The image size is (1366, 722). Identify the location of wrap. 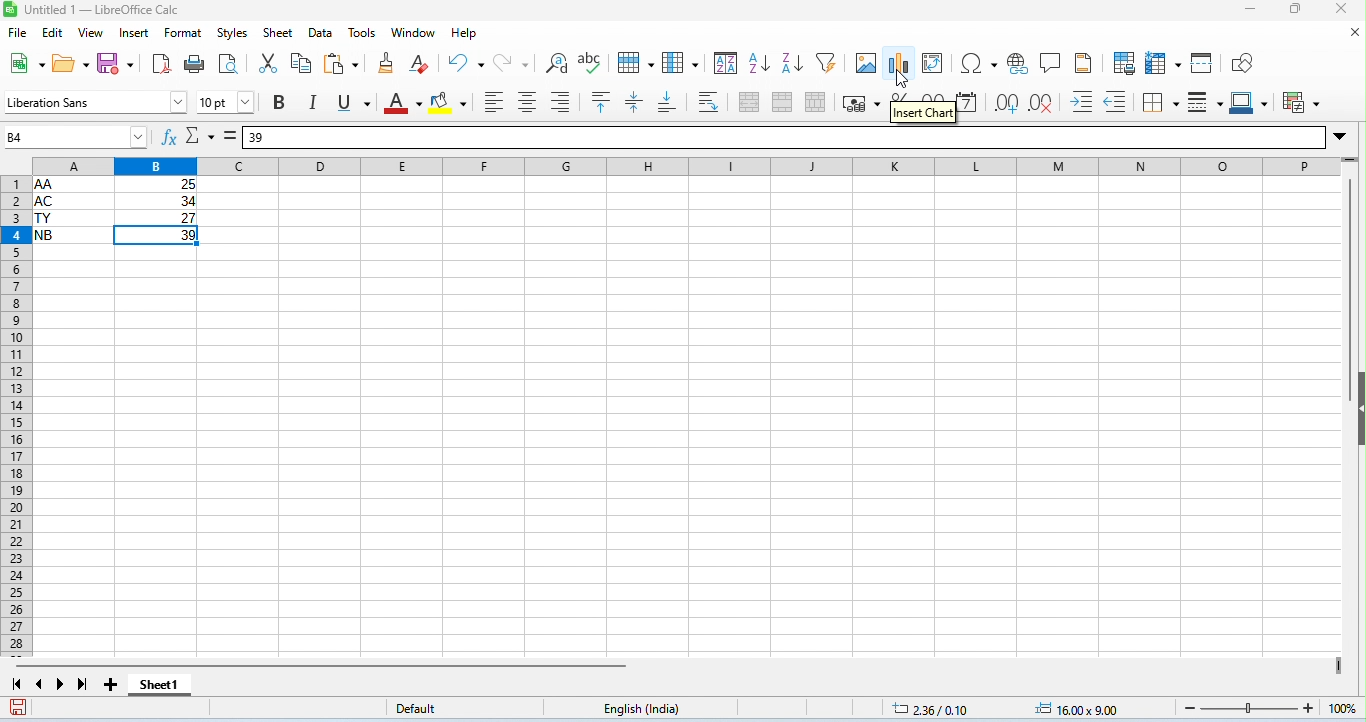
(710, 104).